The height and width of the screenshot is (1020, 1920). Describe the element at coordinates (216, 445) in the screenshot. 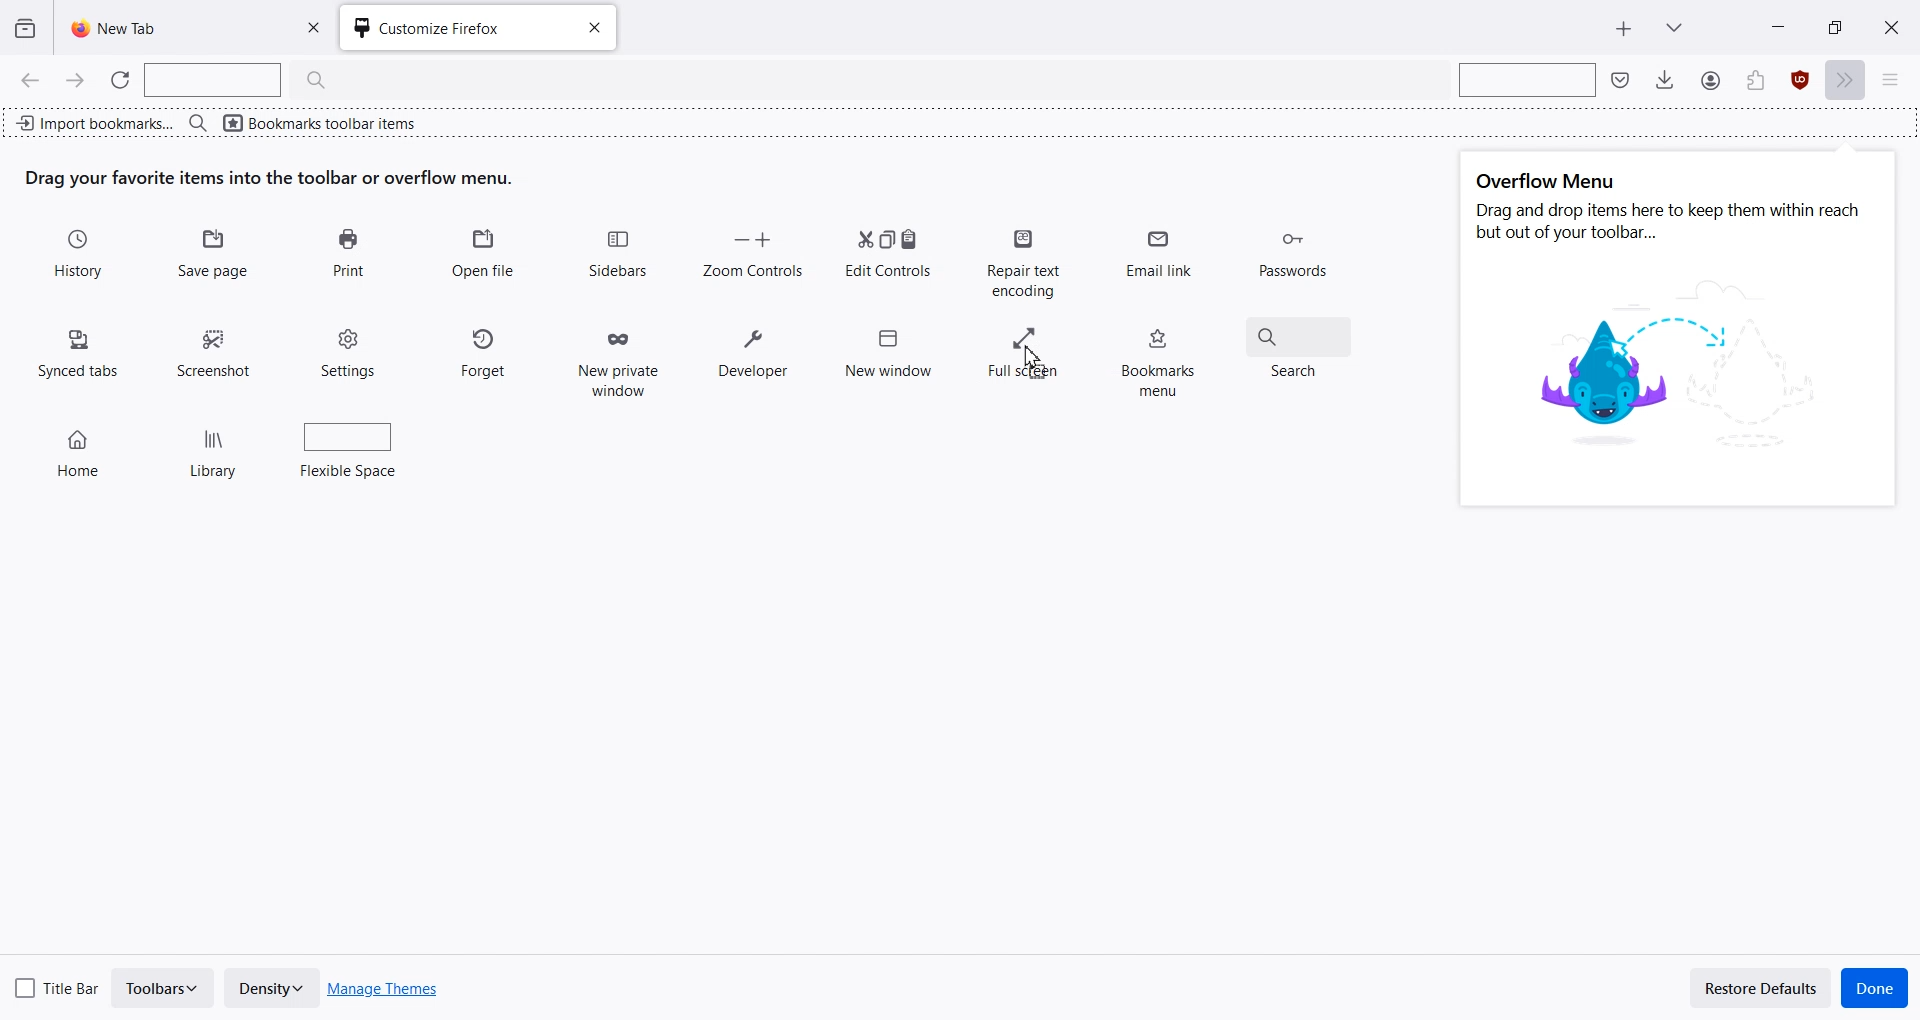

I see `Library` at that location.